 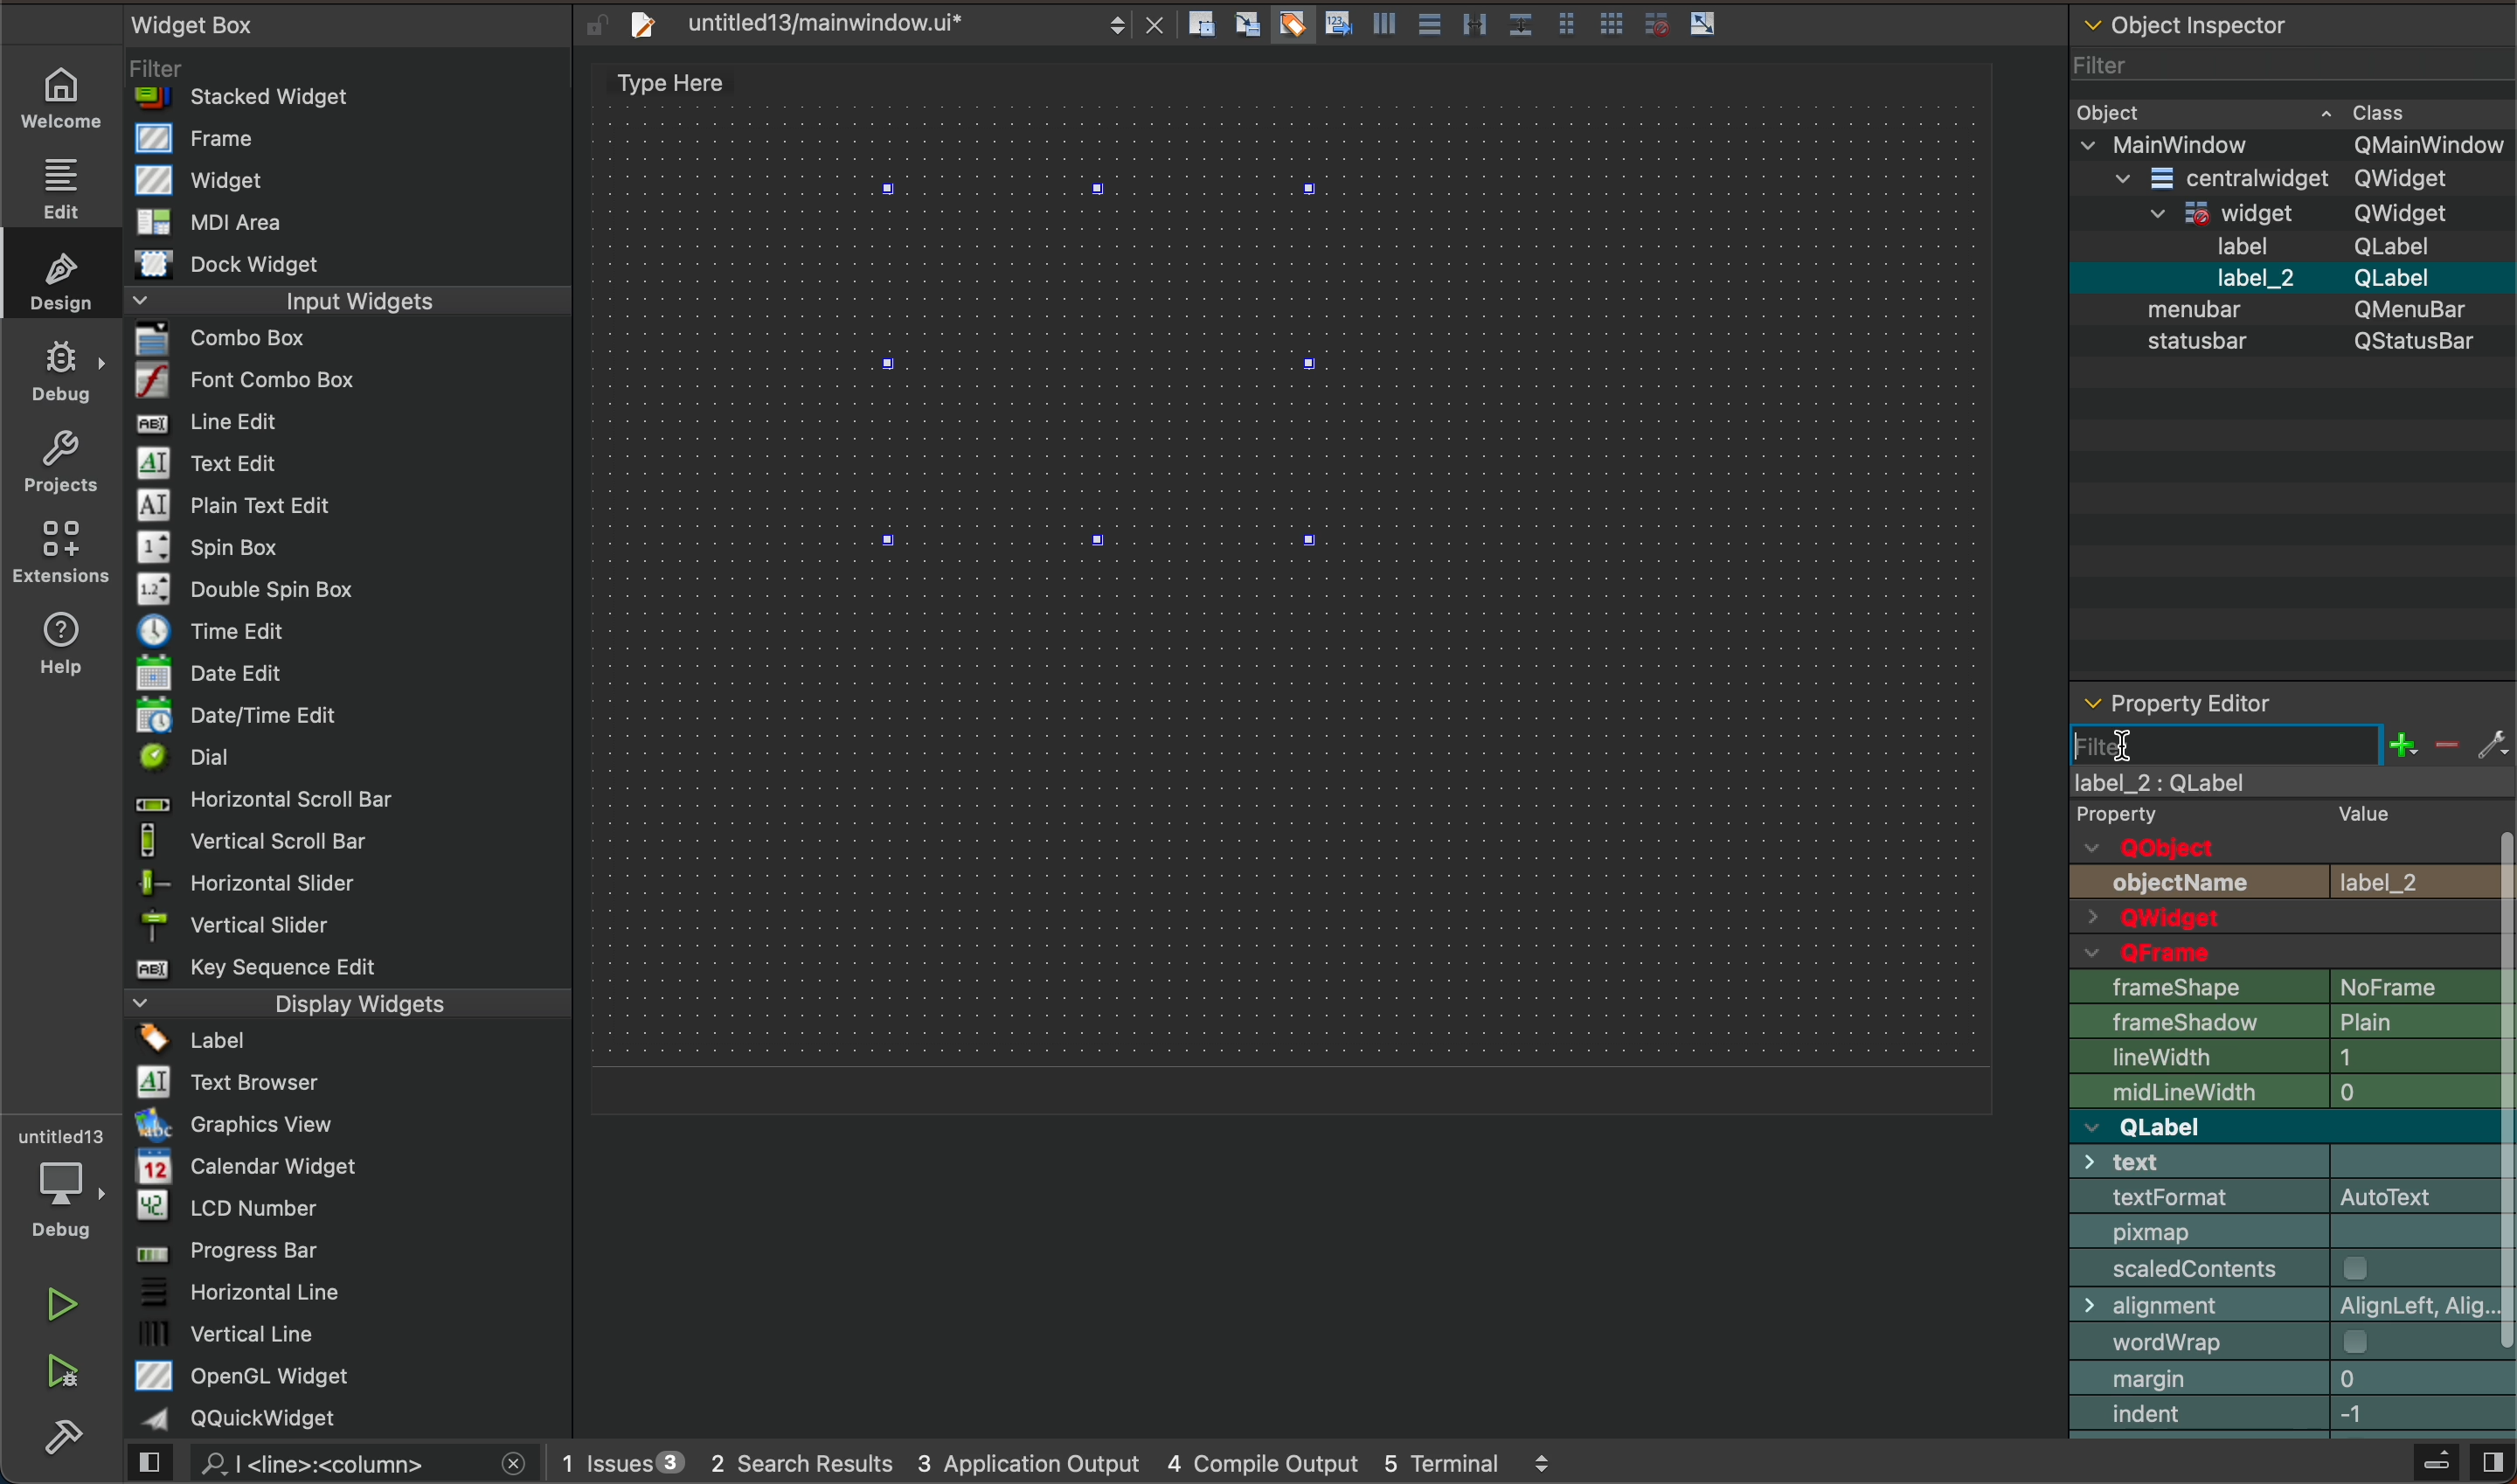 I want to click on welcome, so click(x=63, y=97).